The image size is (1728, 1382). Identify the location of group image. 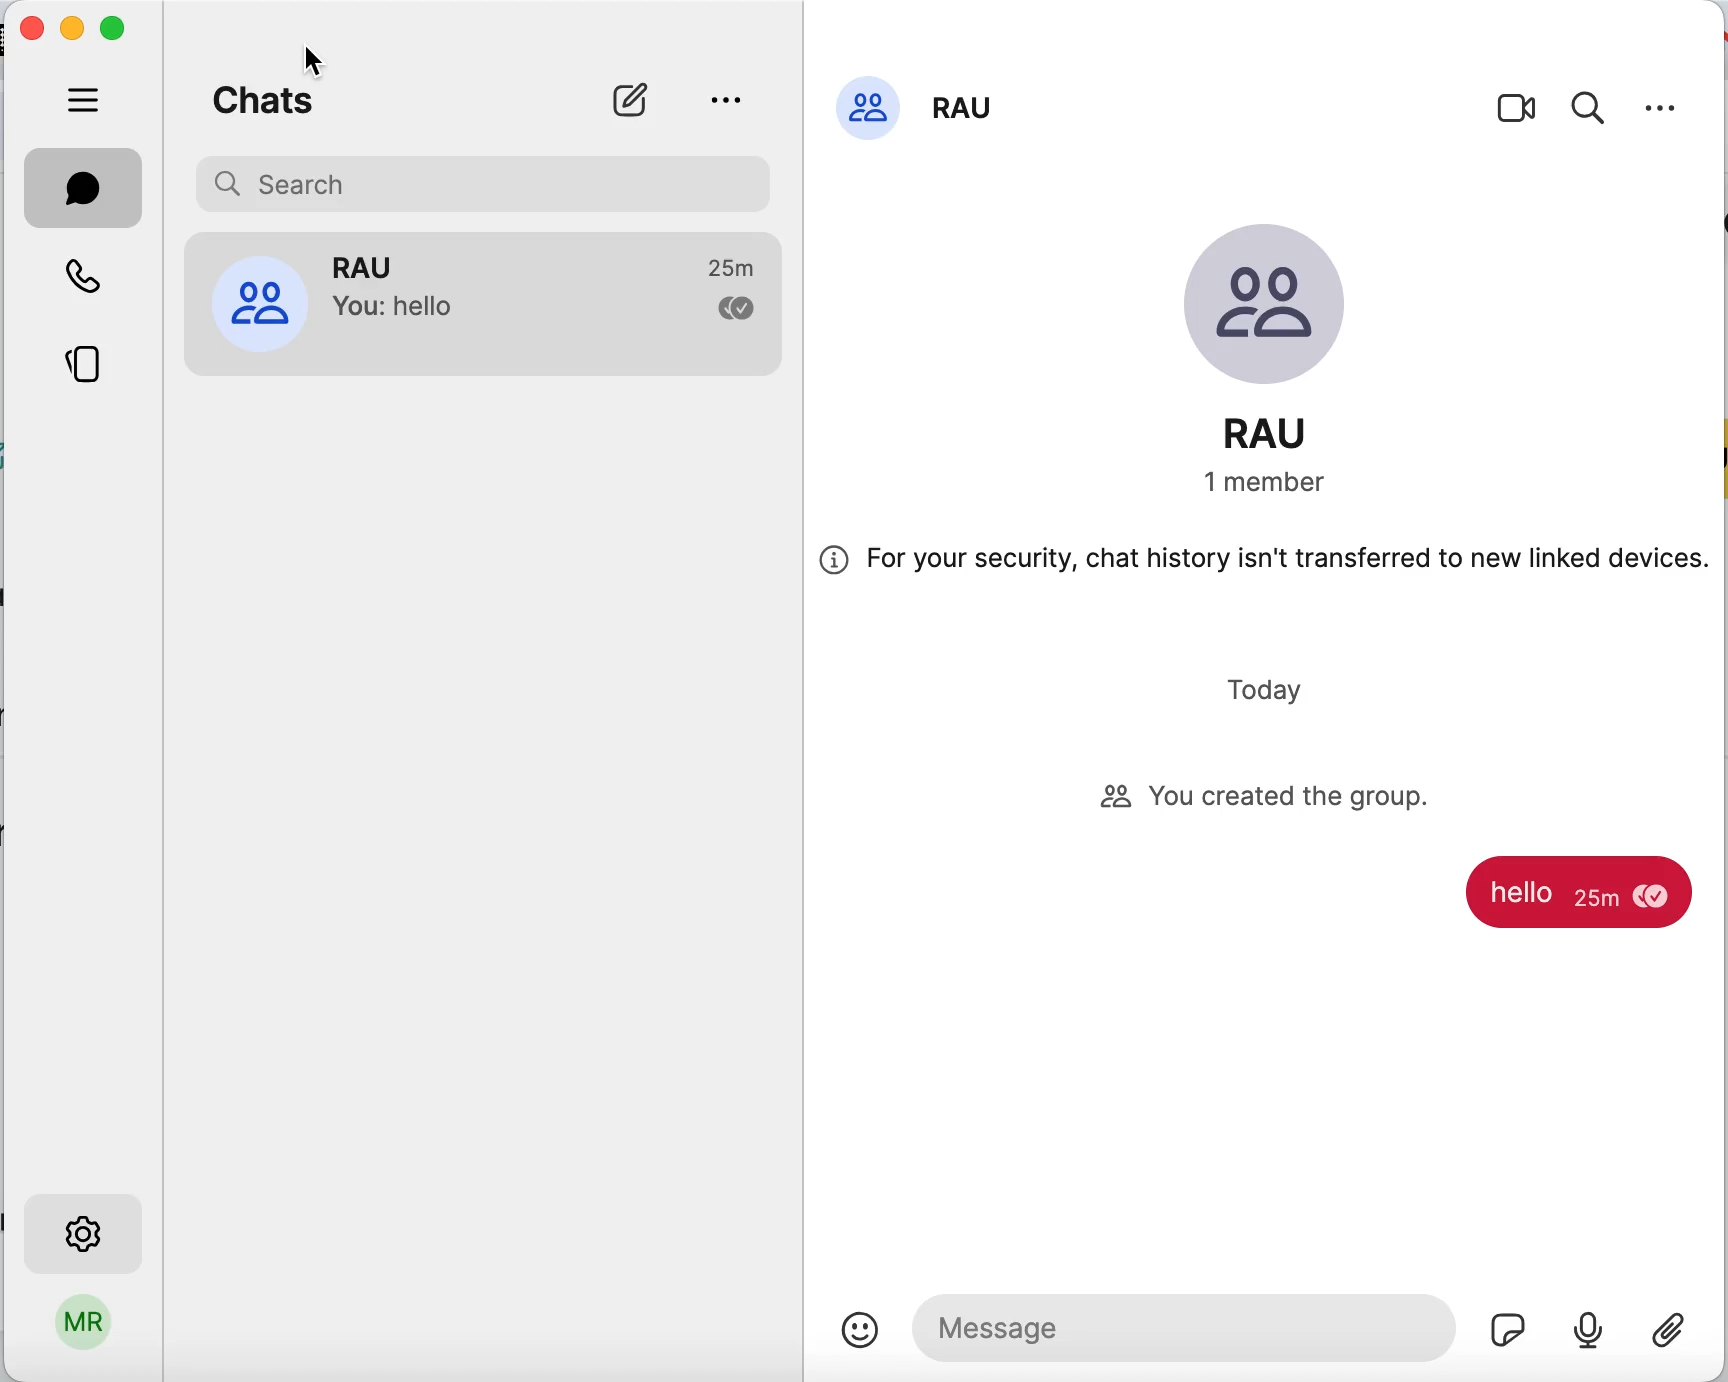
(1273, 300).